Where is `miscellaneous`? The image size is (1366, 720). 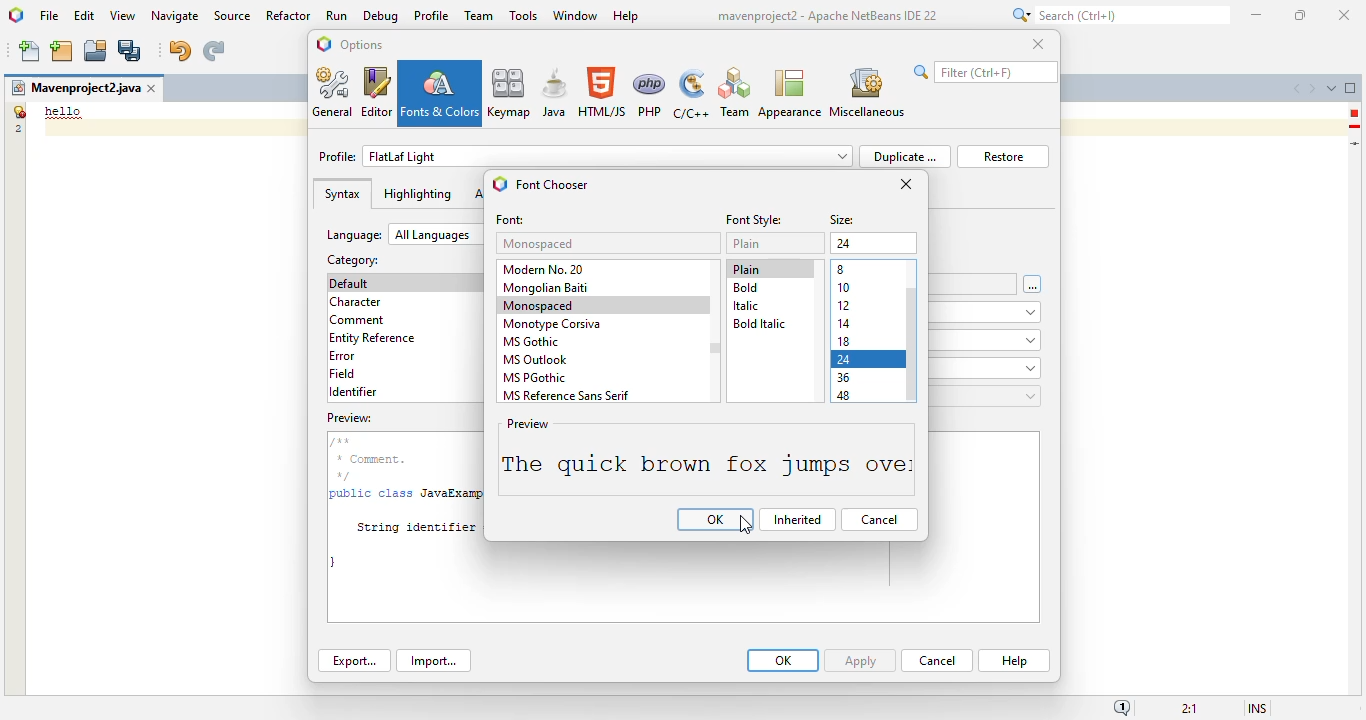
miscellaneous is located at coordinates (866, 93).